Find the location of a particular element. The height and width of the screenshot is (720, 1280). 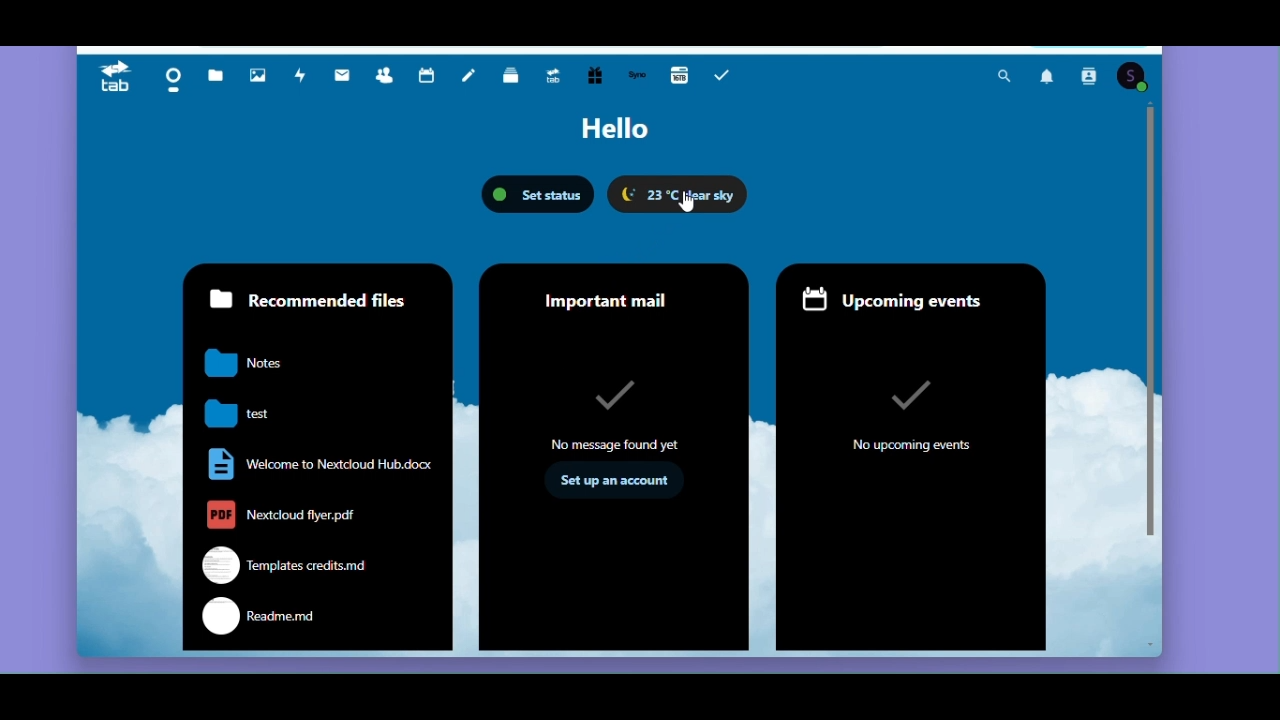

Search is located at coordinates (1001, 75).